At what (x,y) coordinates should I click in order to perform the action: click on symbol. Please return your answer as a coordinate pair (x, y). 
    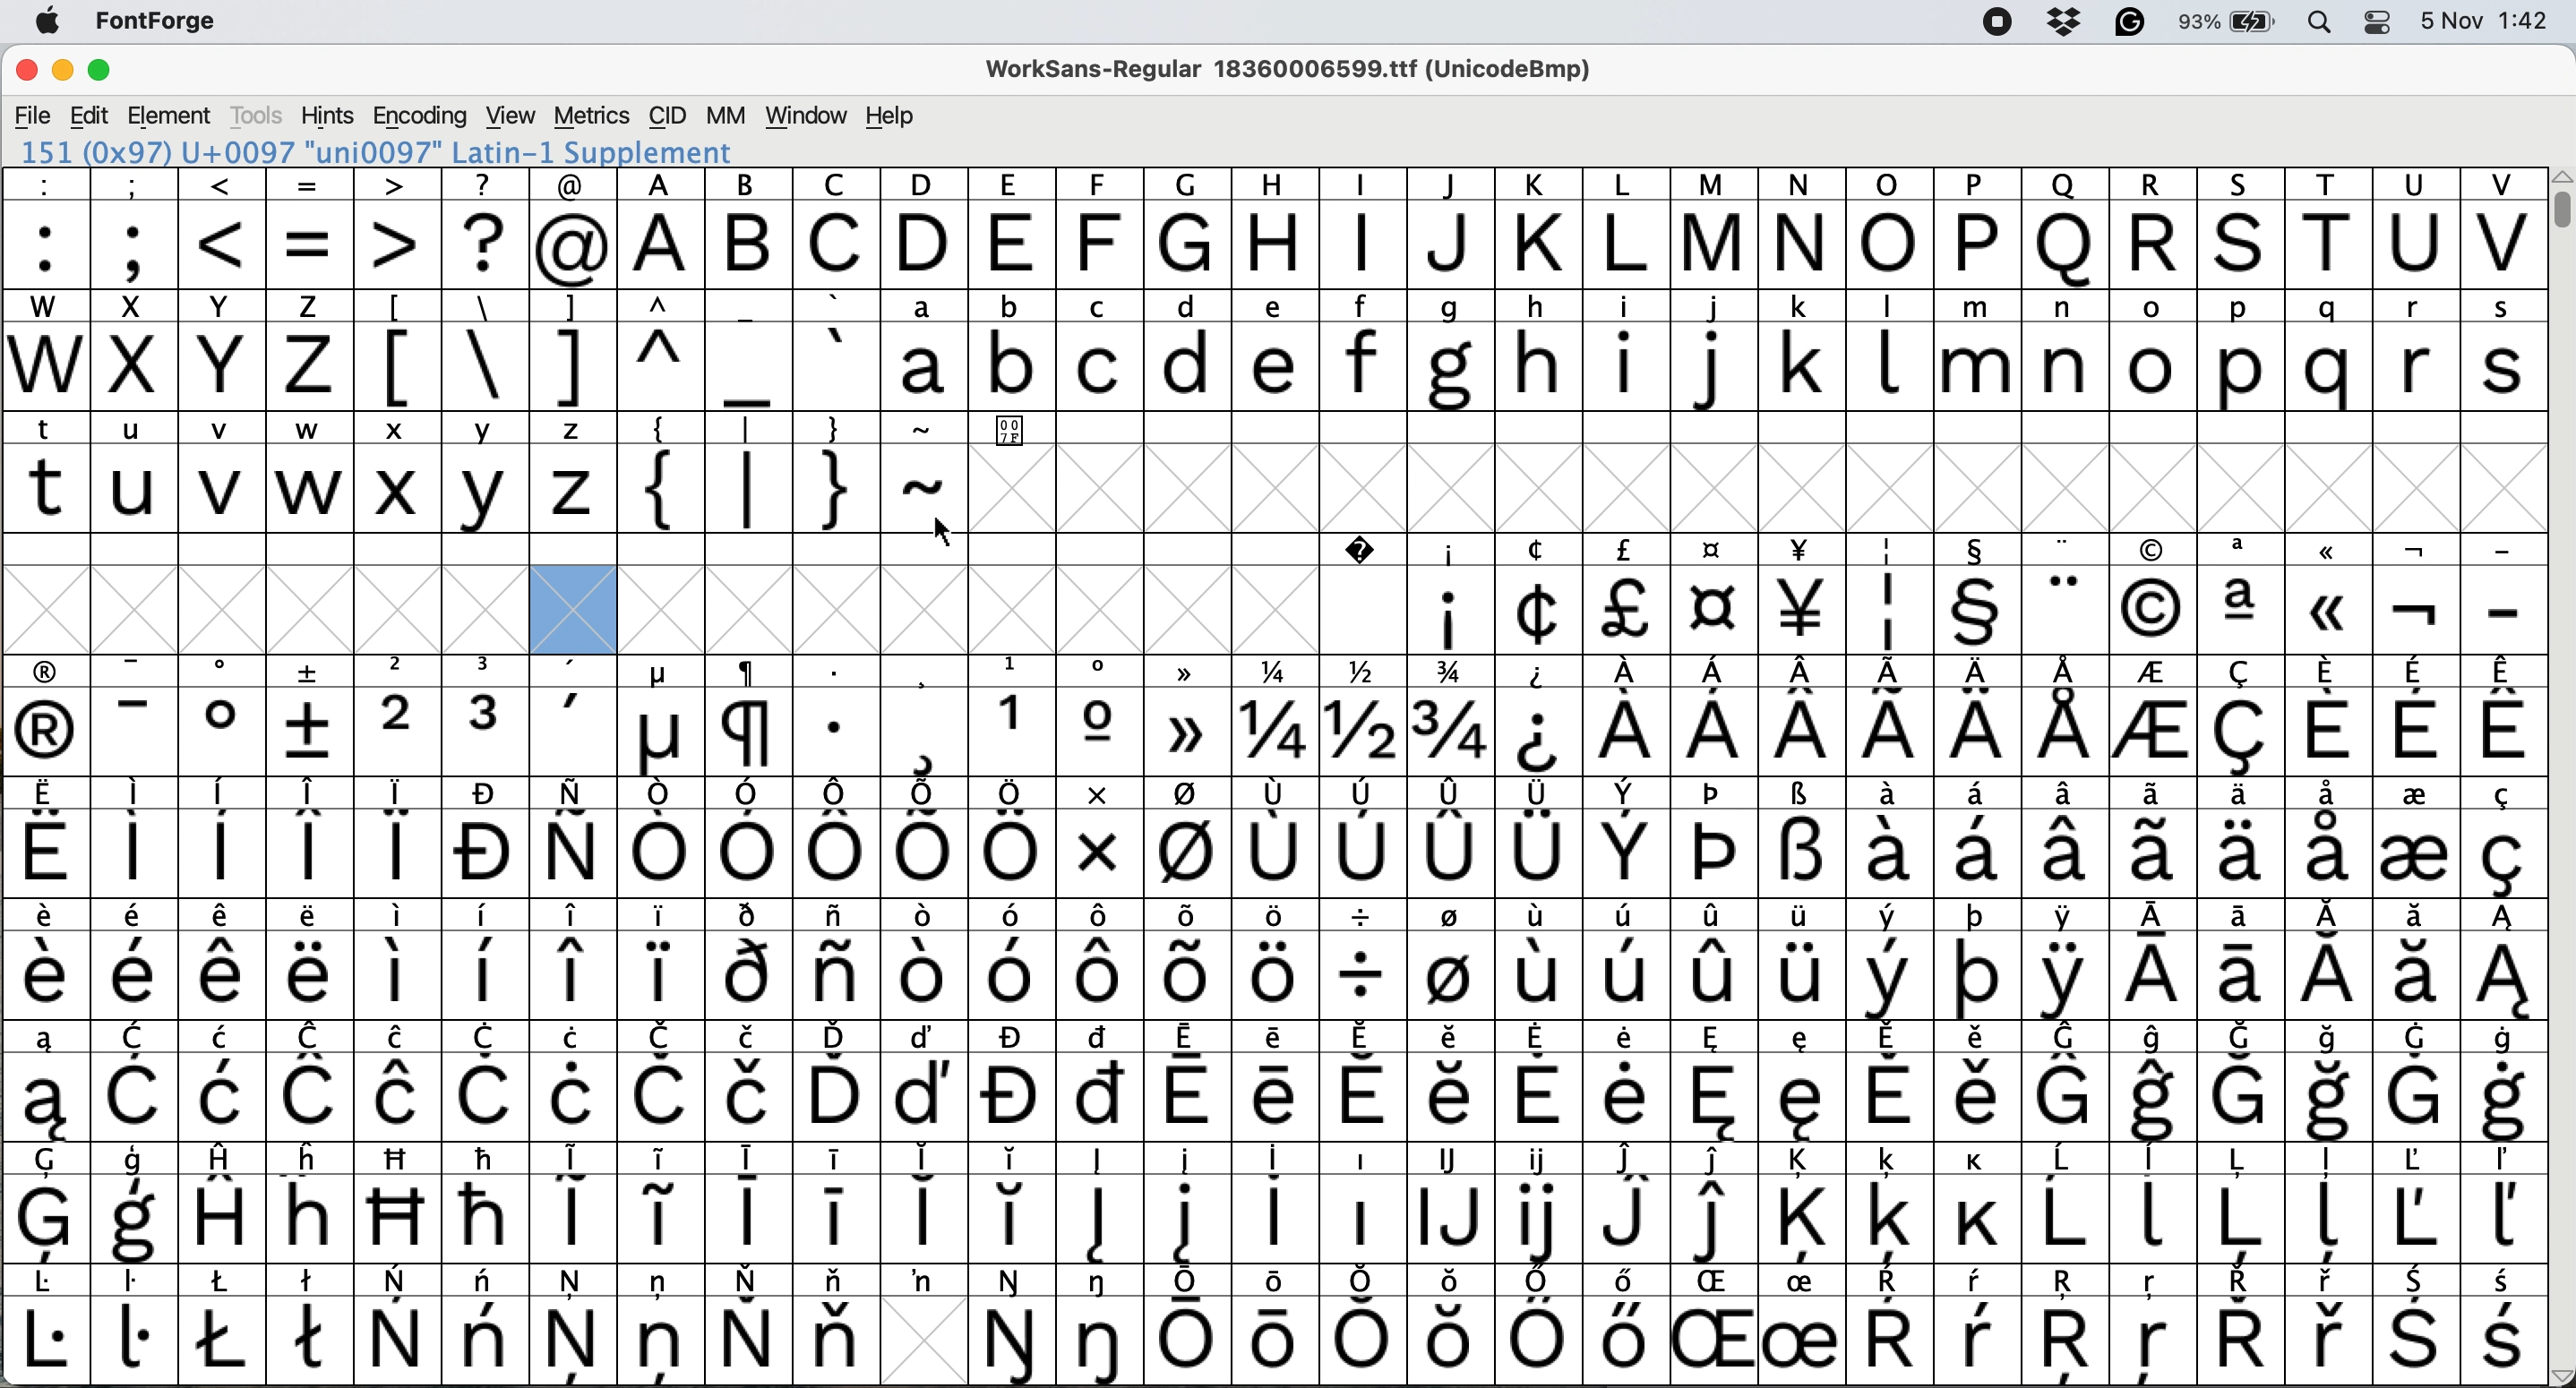
    Looking at the image, I should click on (753, 837).